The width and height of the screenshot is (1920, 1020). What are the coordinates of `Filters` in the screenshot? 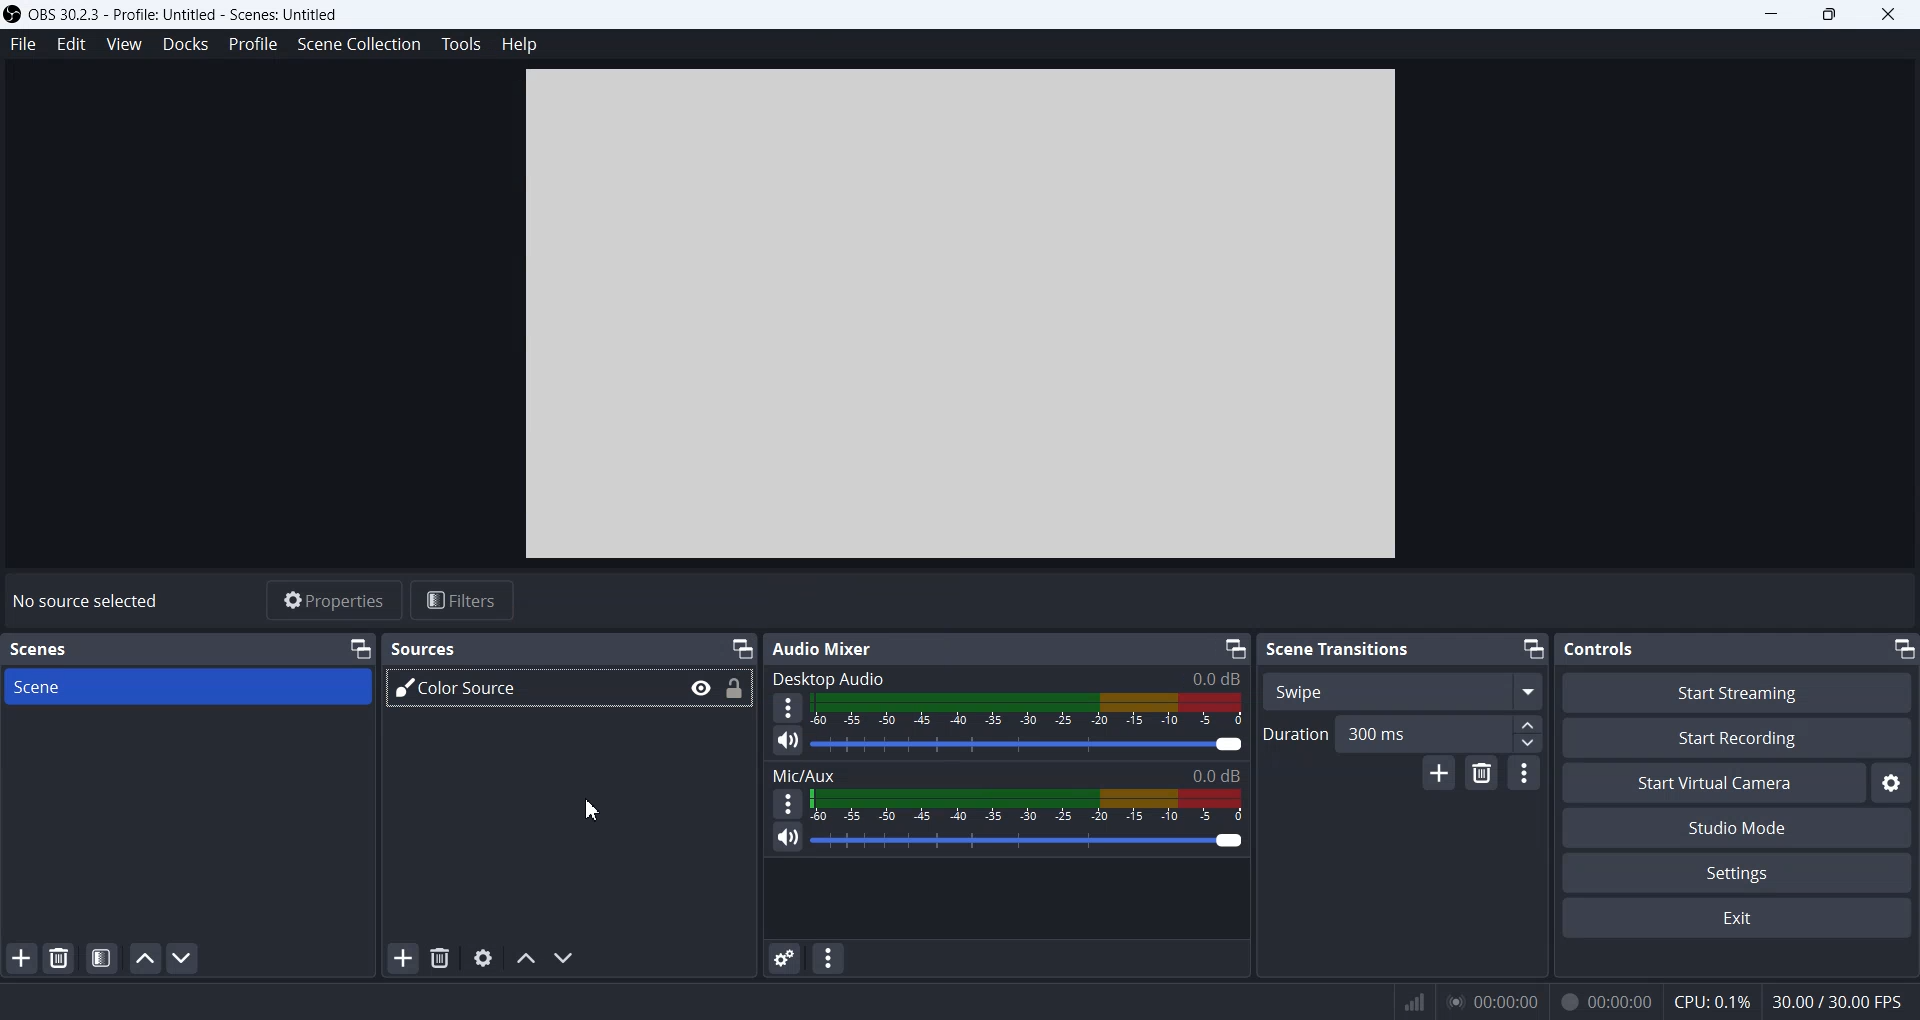 It's located at (464, 601).